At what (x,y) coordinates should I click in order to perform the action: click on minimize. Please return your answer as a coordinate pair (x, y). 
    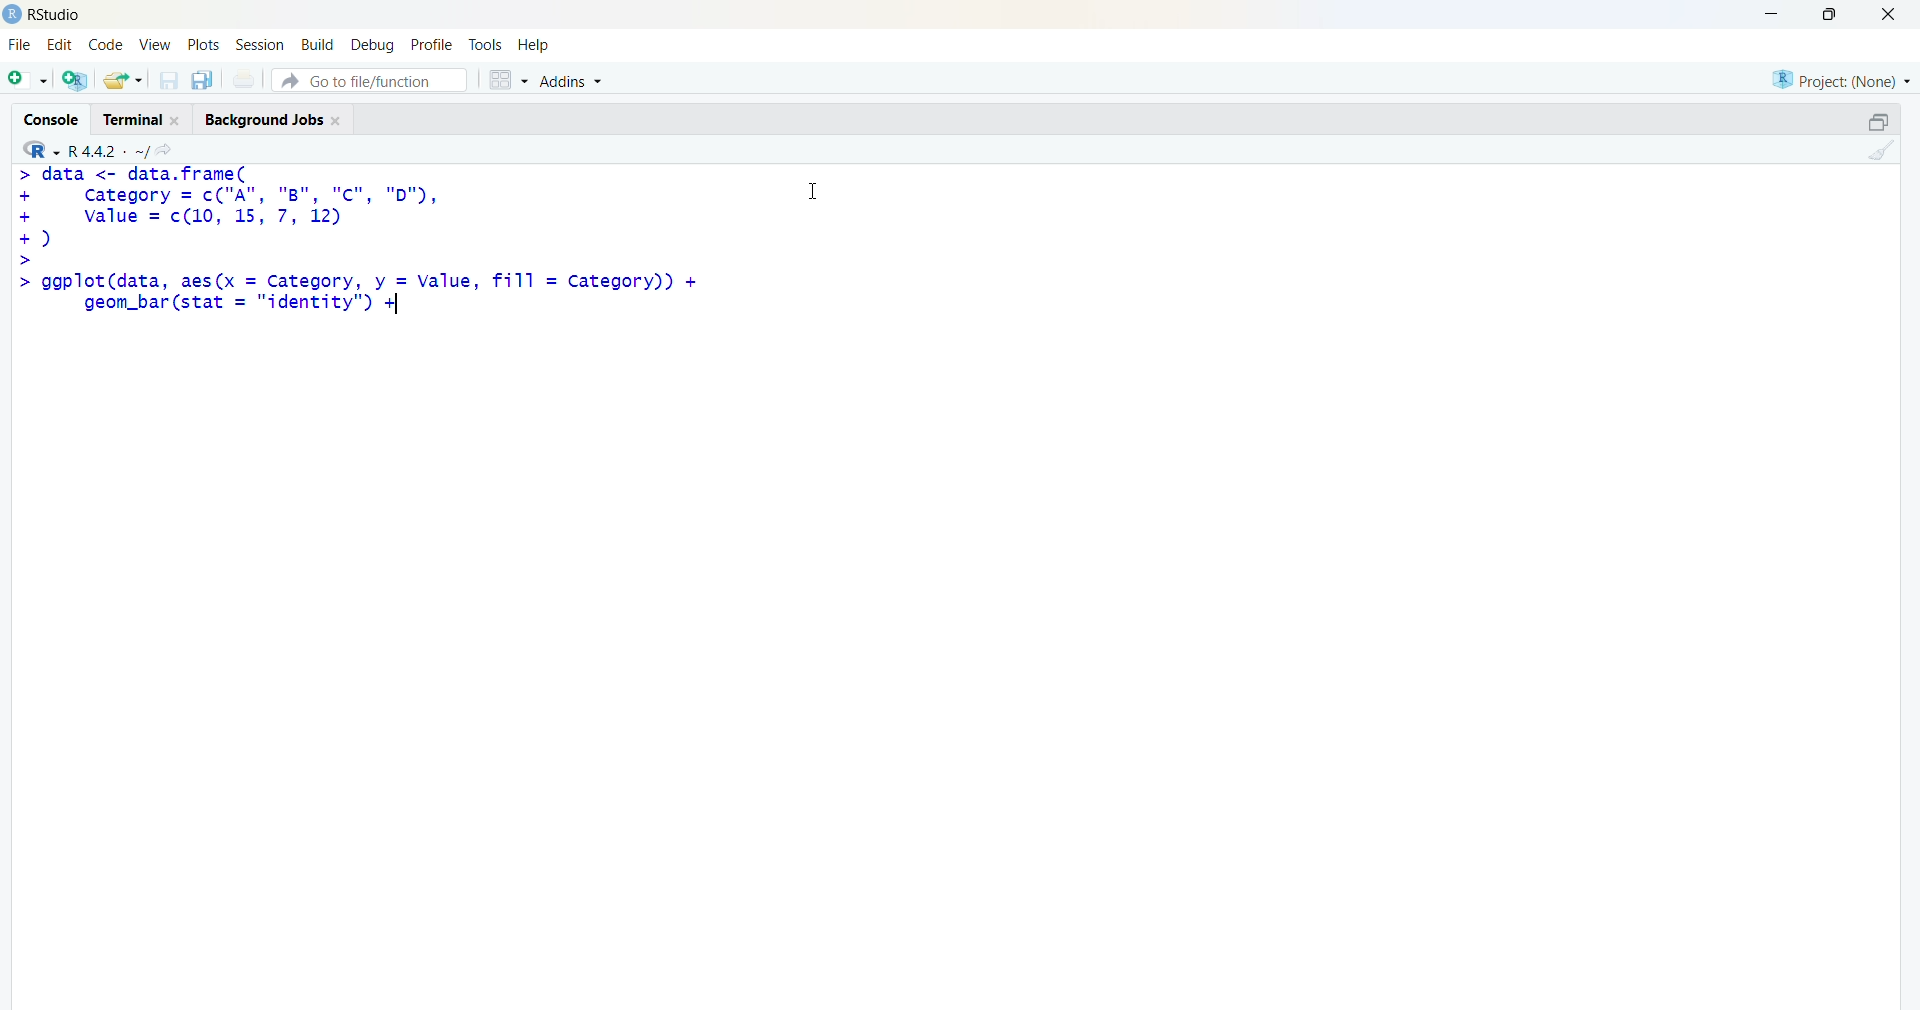
    Looking at the image, I should click on (1778, 14).